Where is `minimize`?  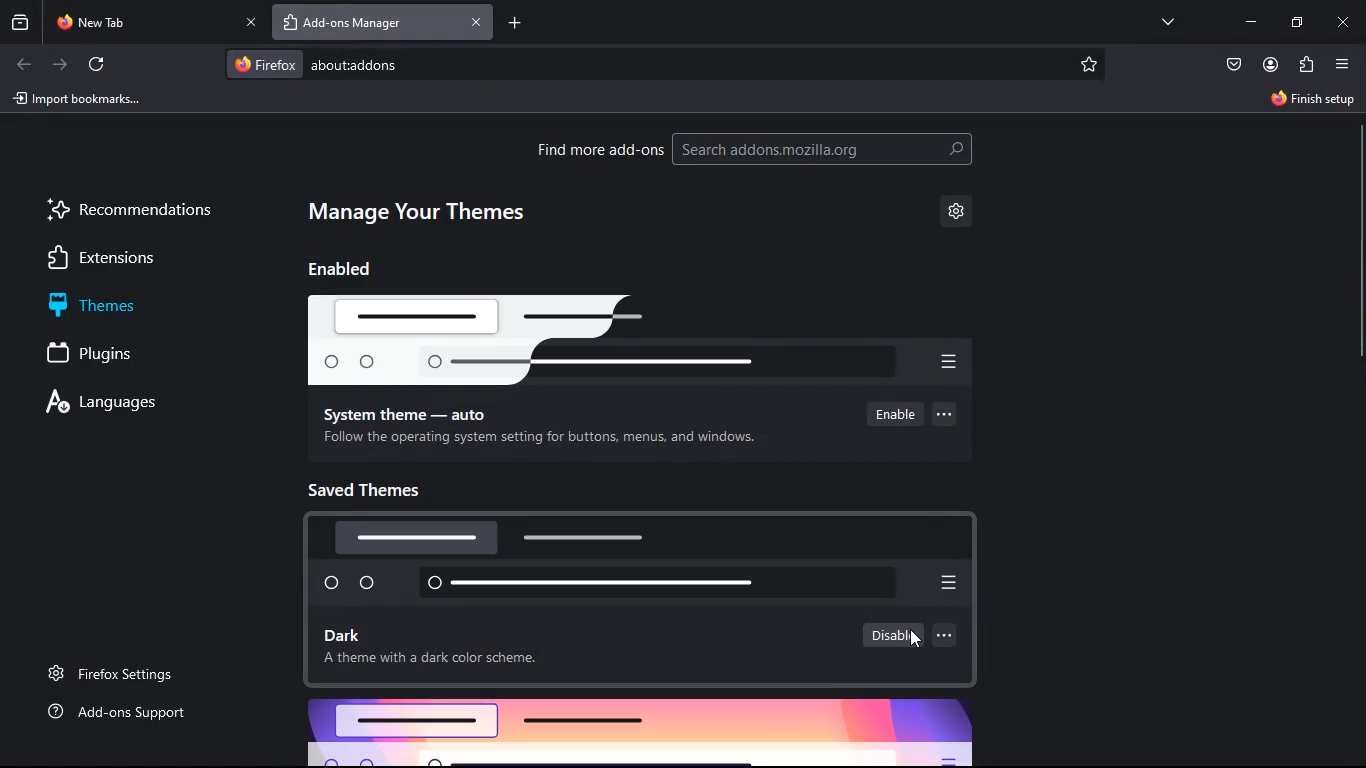
minimize is located at coordinates (1251, 21).